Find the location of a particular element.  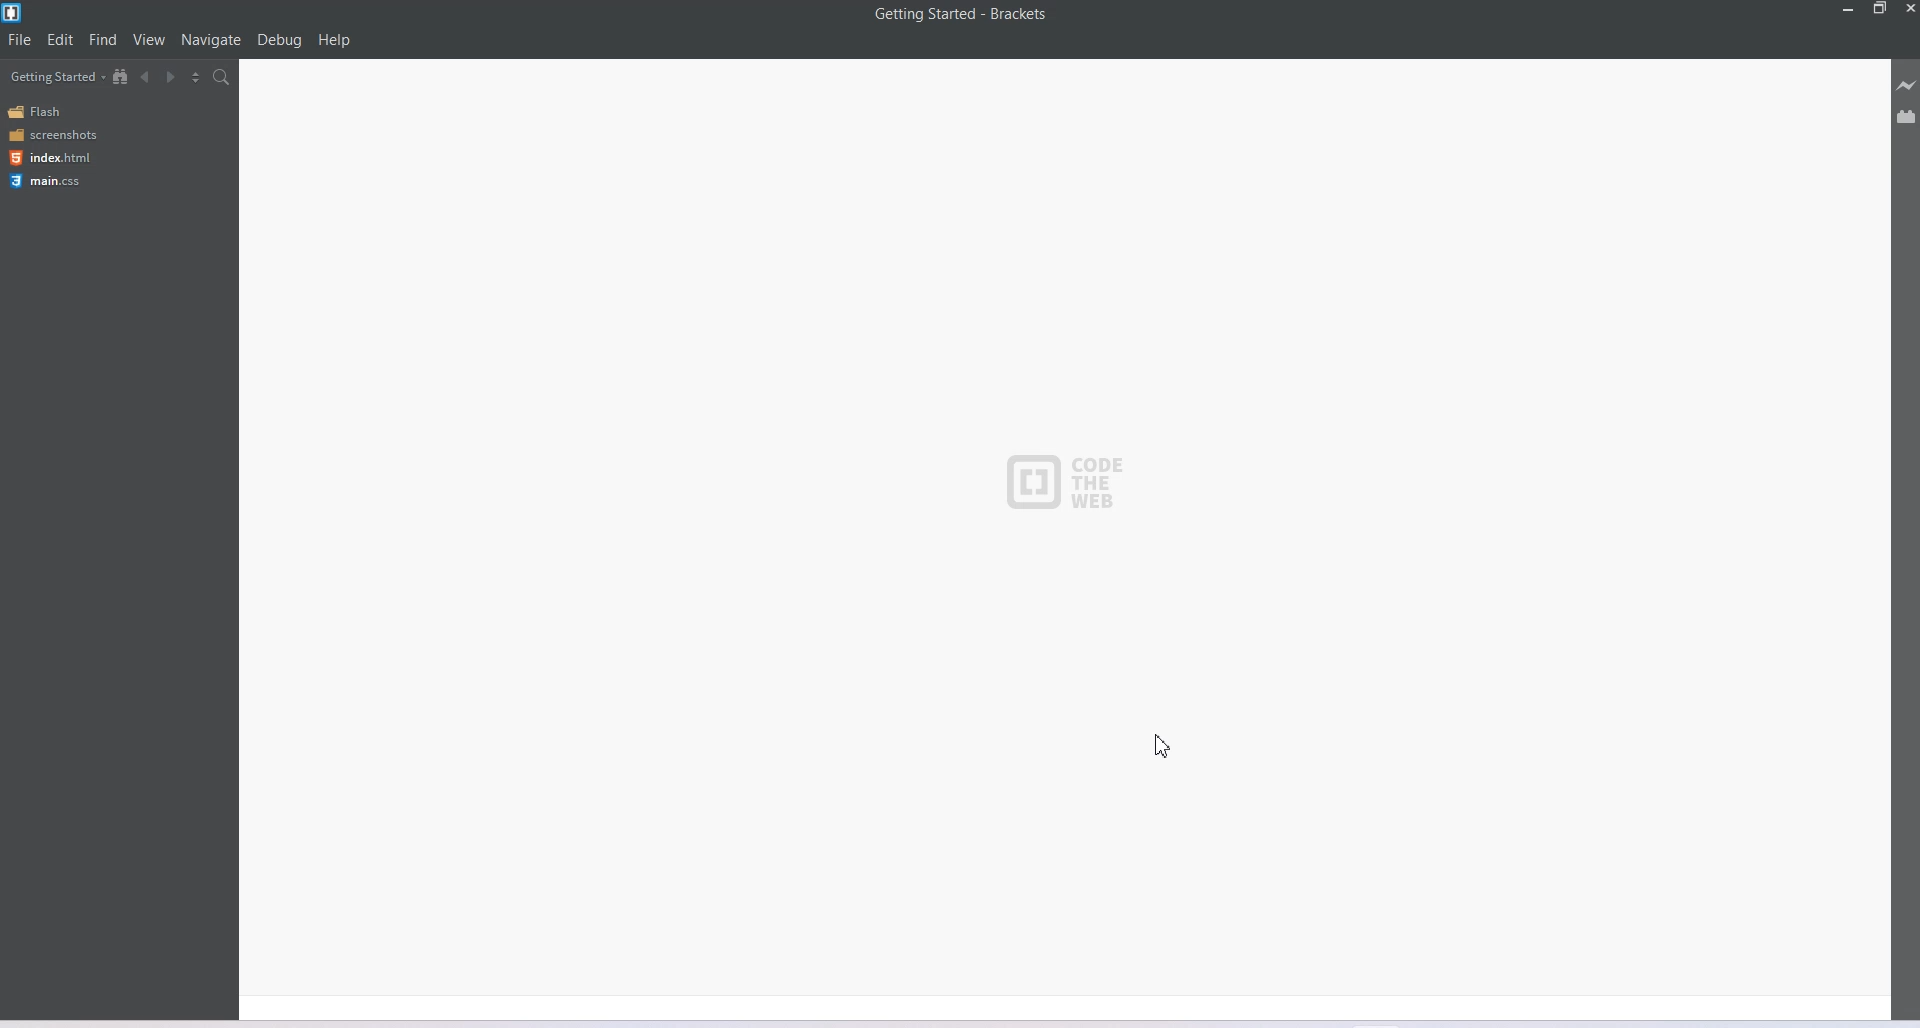

index.html is located at coordinates (50, 158).